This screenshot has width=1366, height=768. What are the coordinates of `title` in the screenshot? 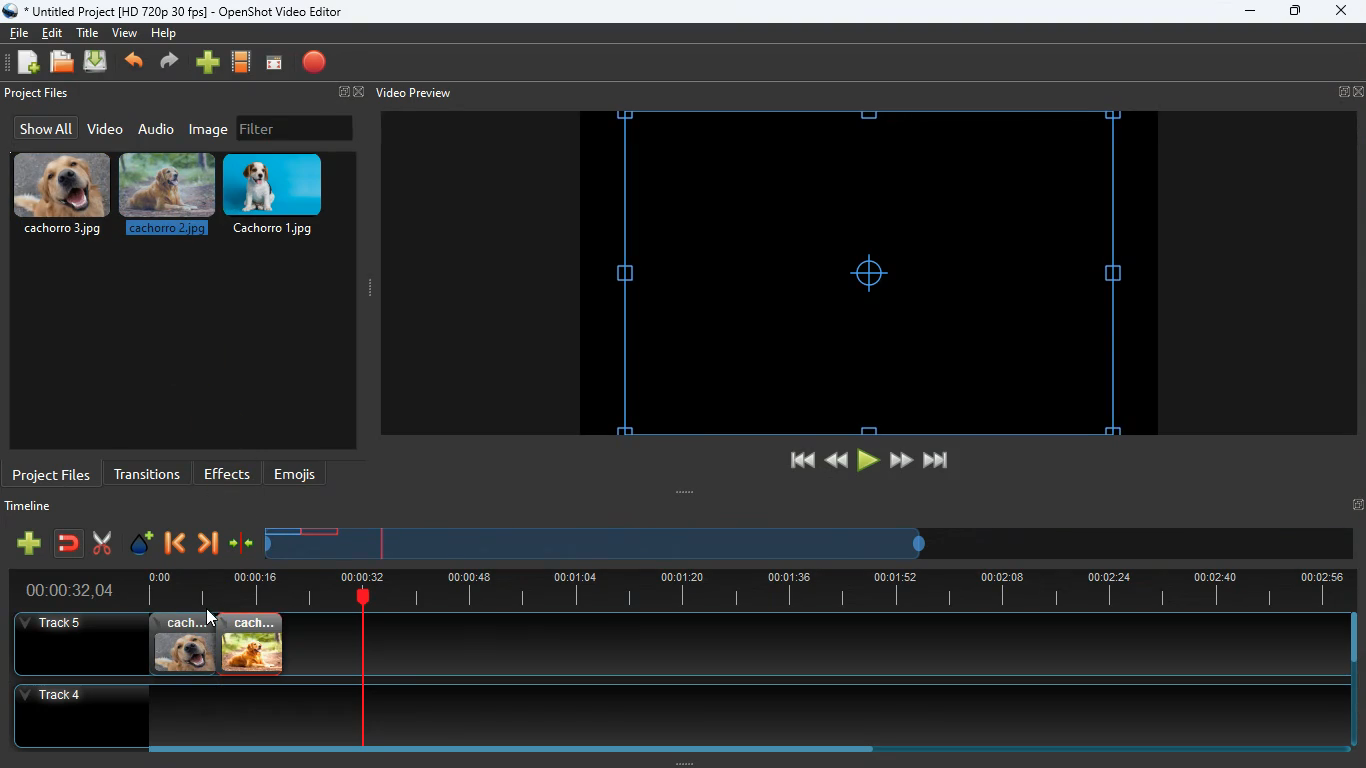 It's located at (90, 32).